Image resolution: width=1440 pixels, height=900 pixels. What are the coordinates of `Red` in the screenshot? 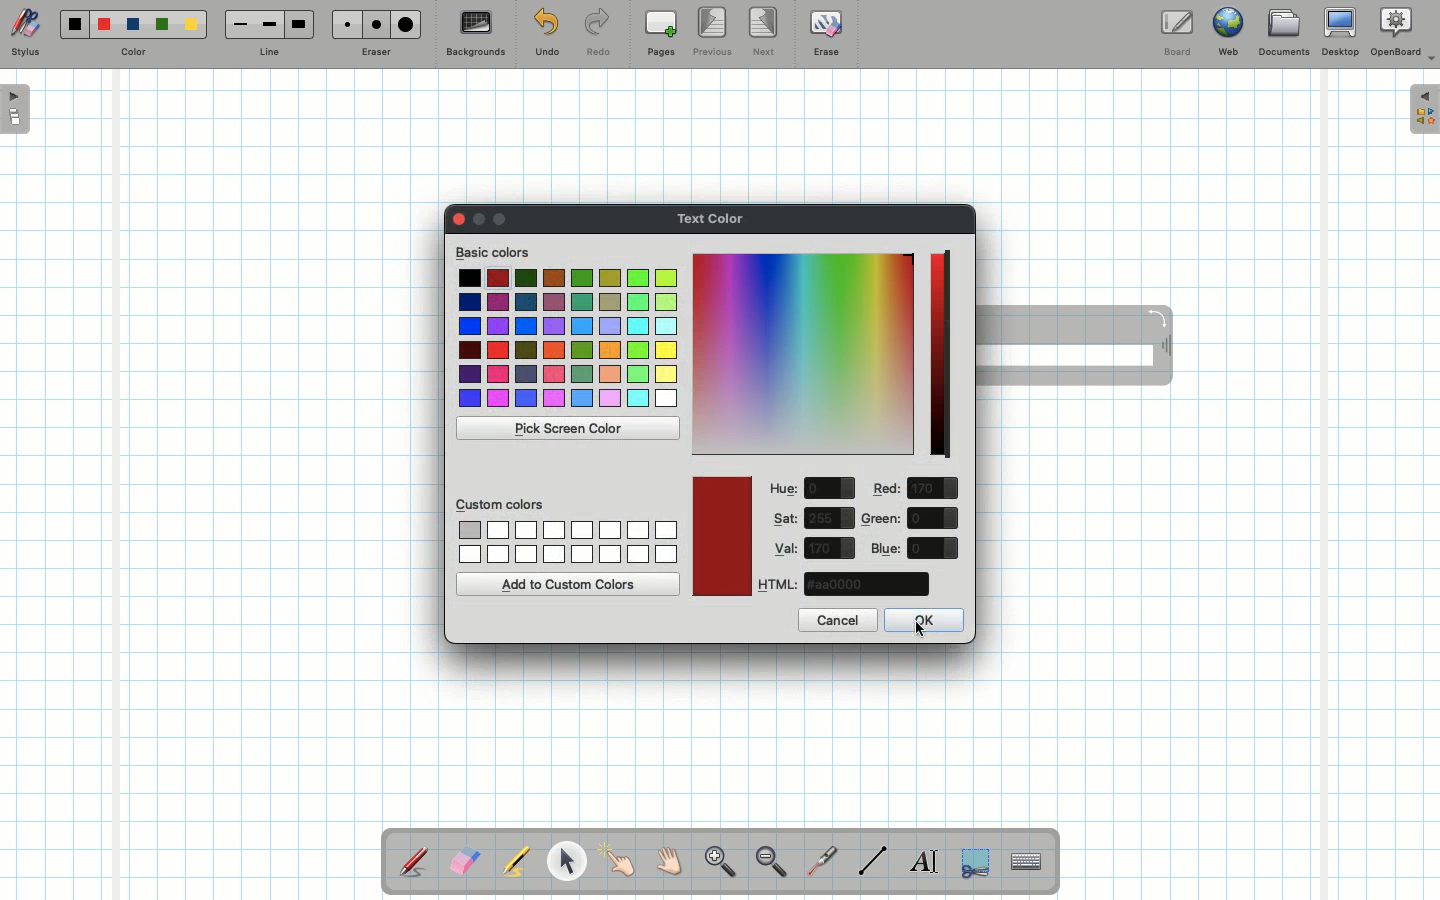 It's located at (105, 25).